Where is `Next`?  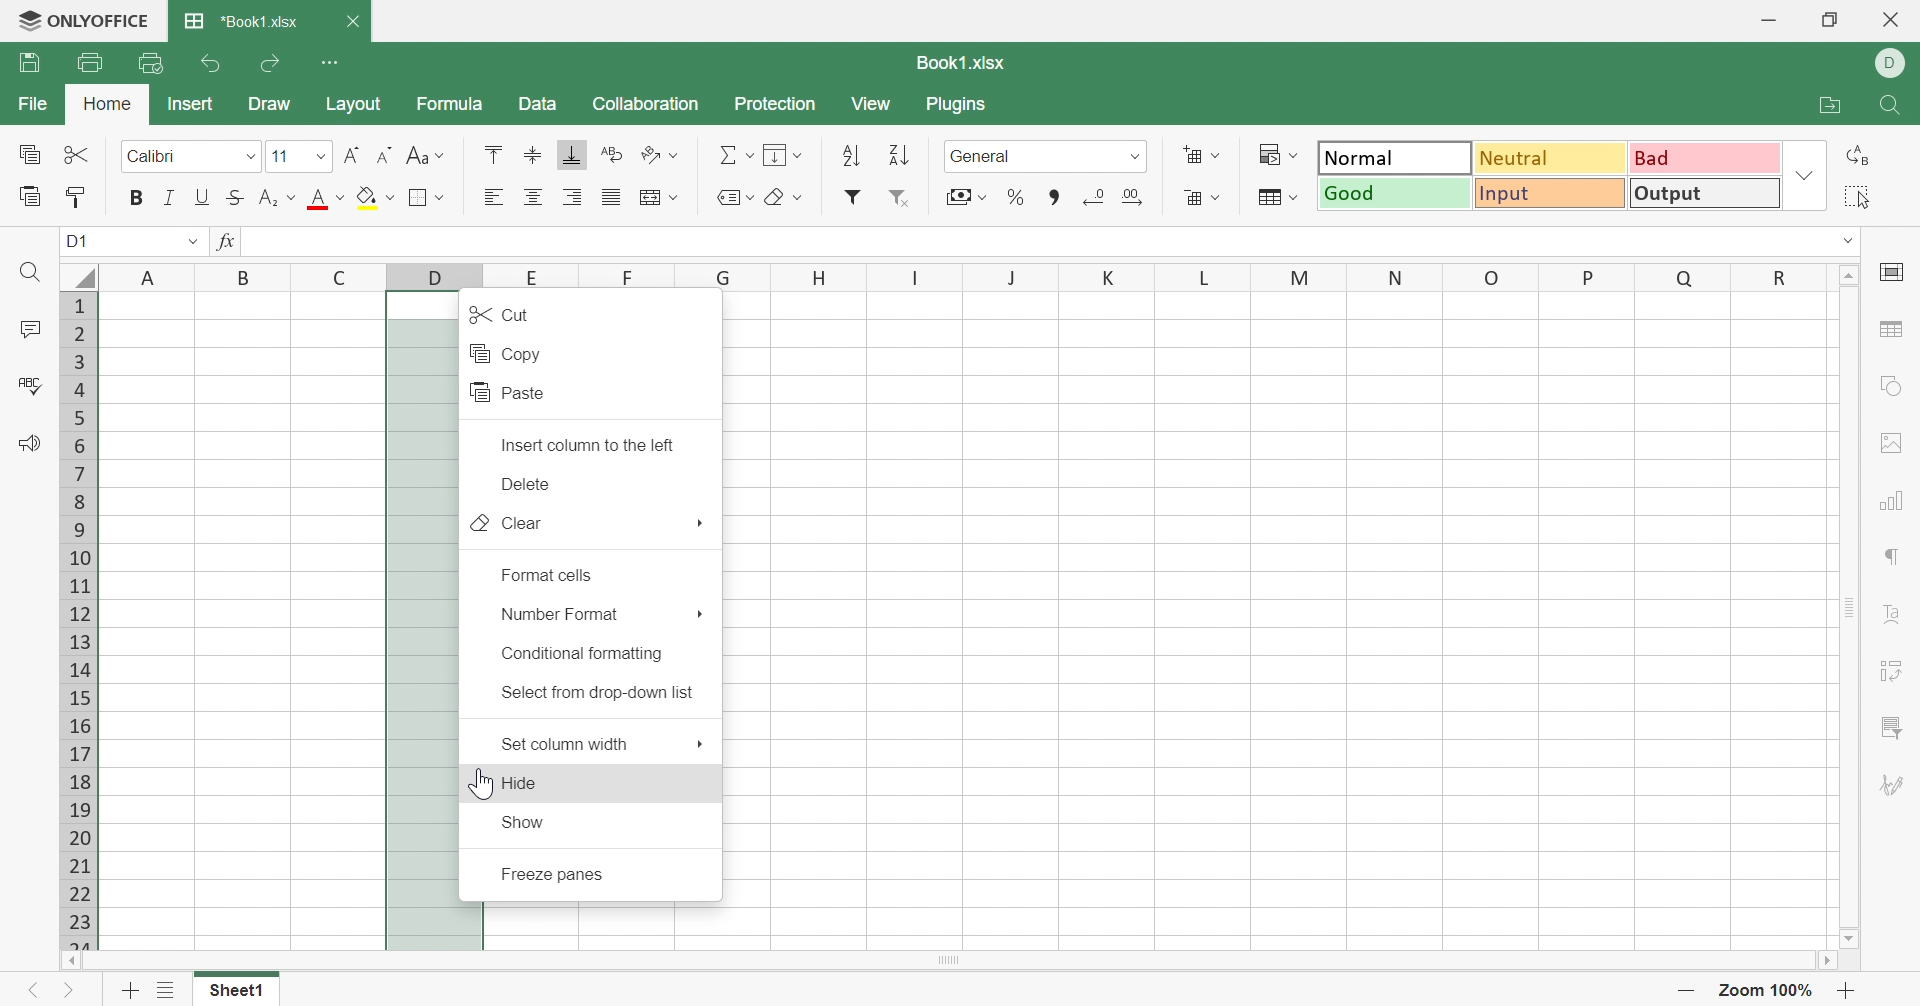 Next is located at coordinates (75, 991).